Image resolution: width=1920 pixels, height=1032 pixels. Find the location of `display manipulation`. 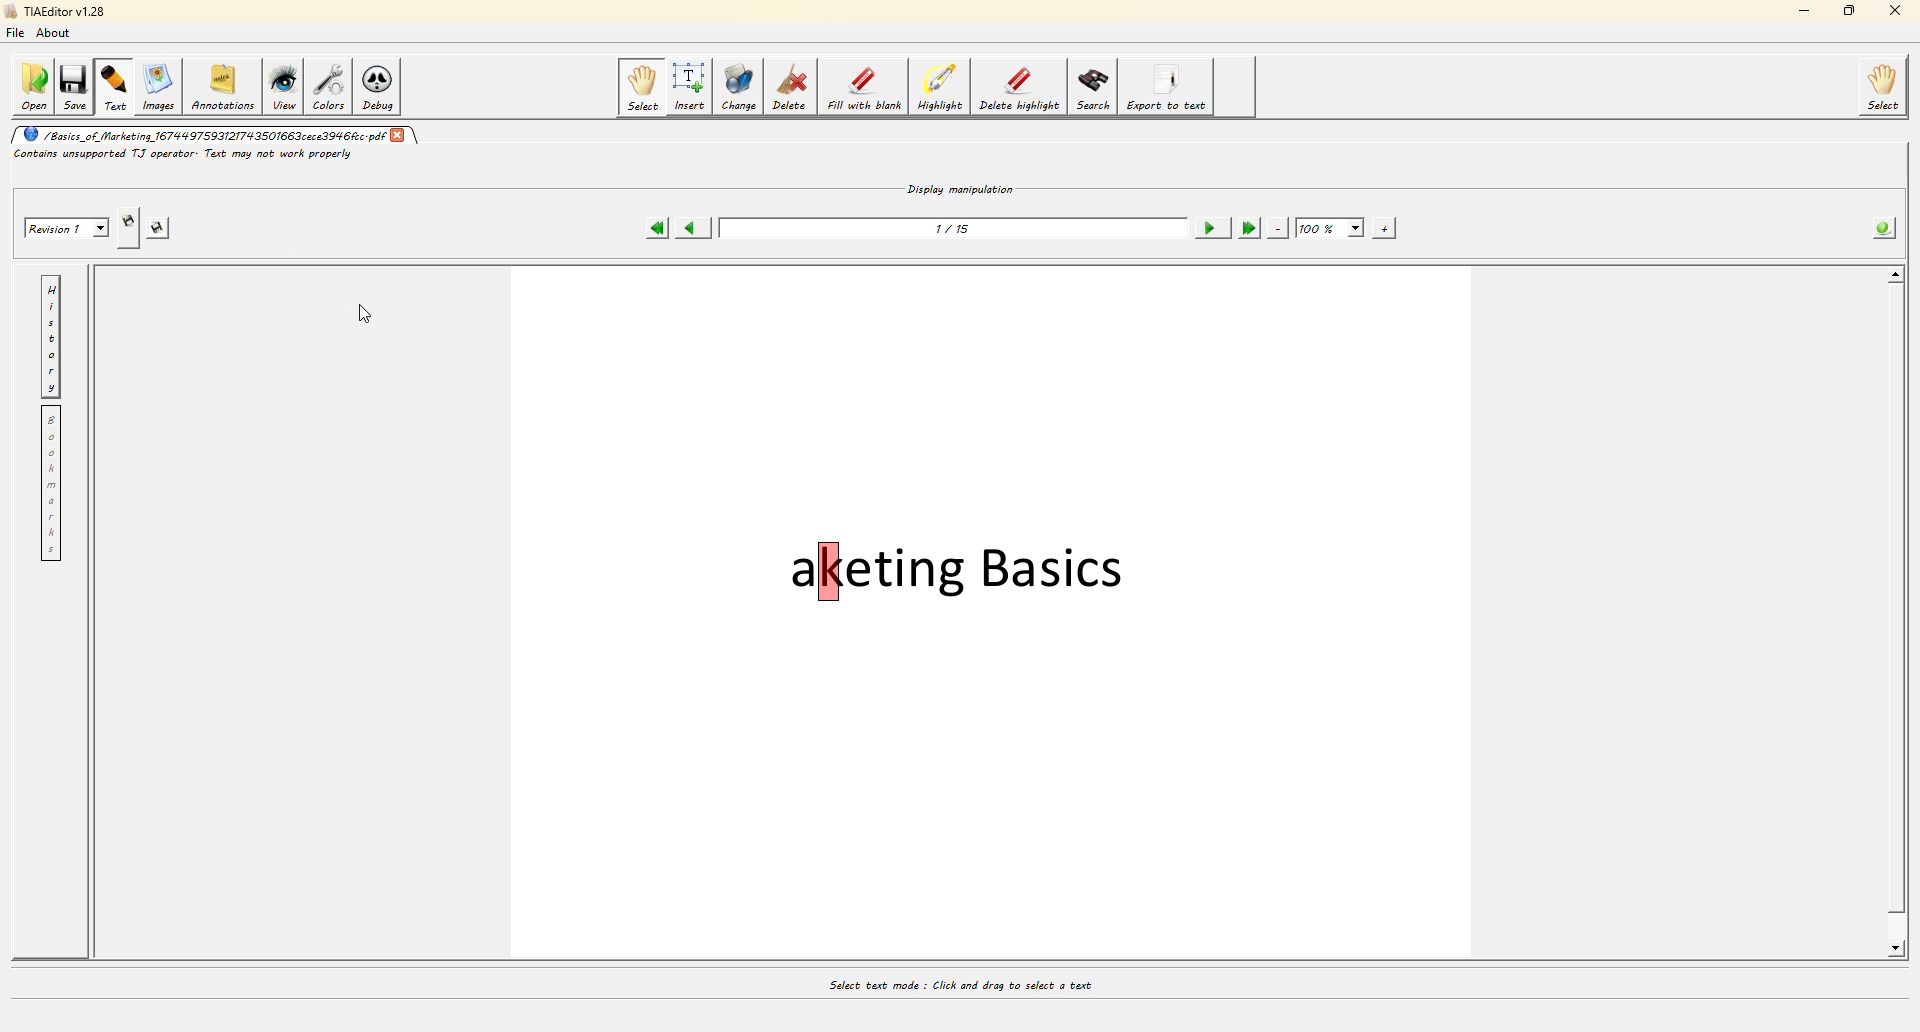

display manipulation is located at coordinates (961, 184).